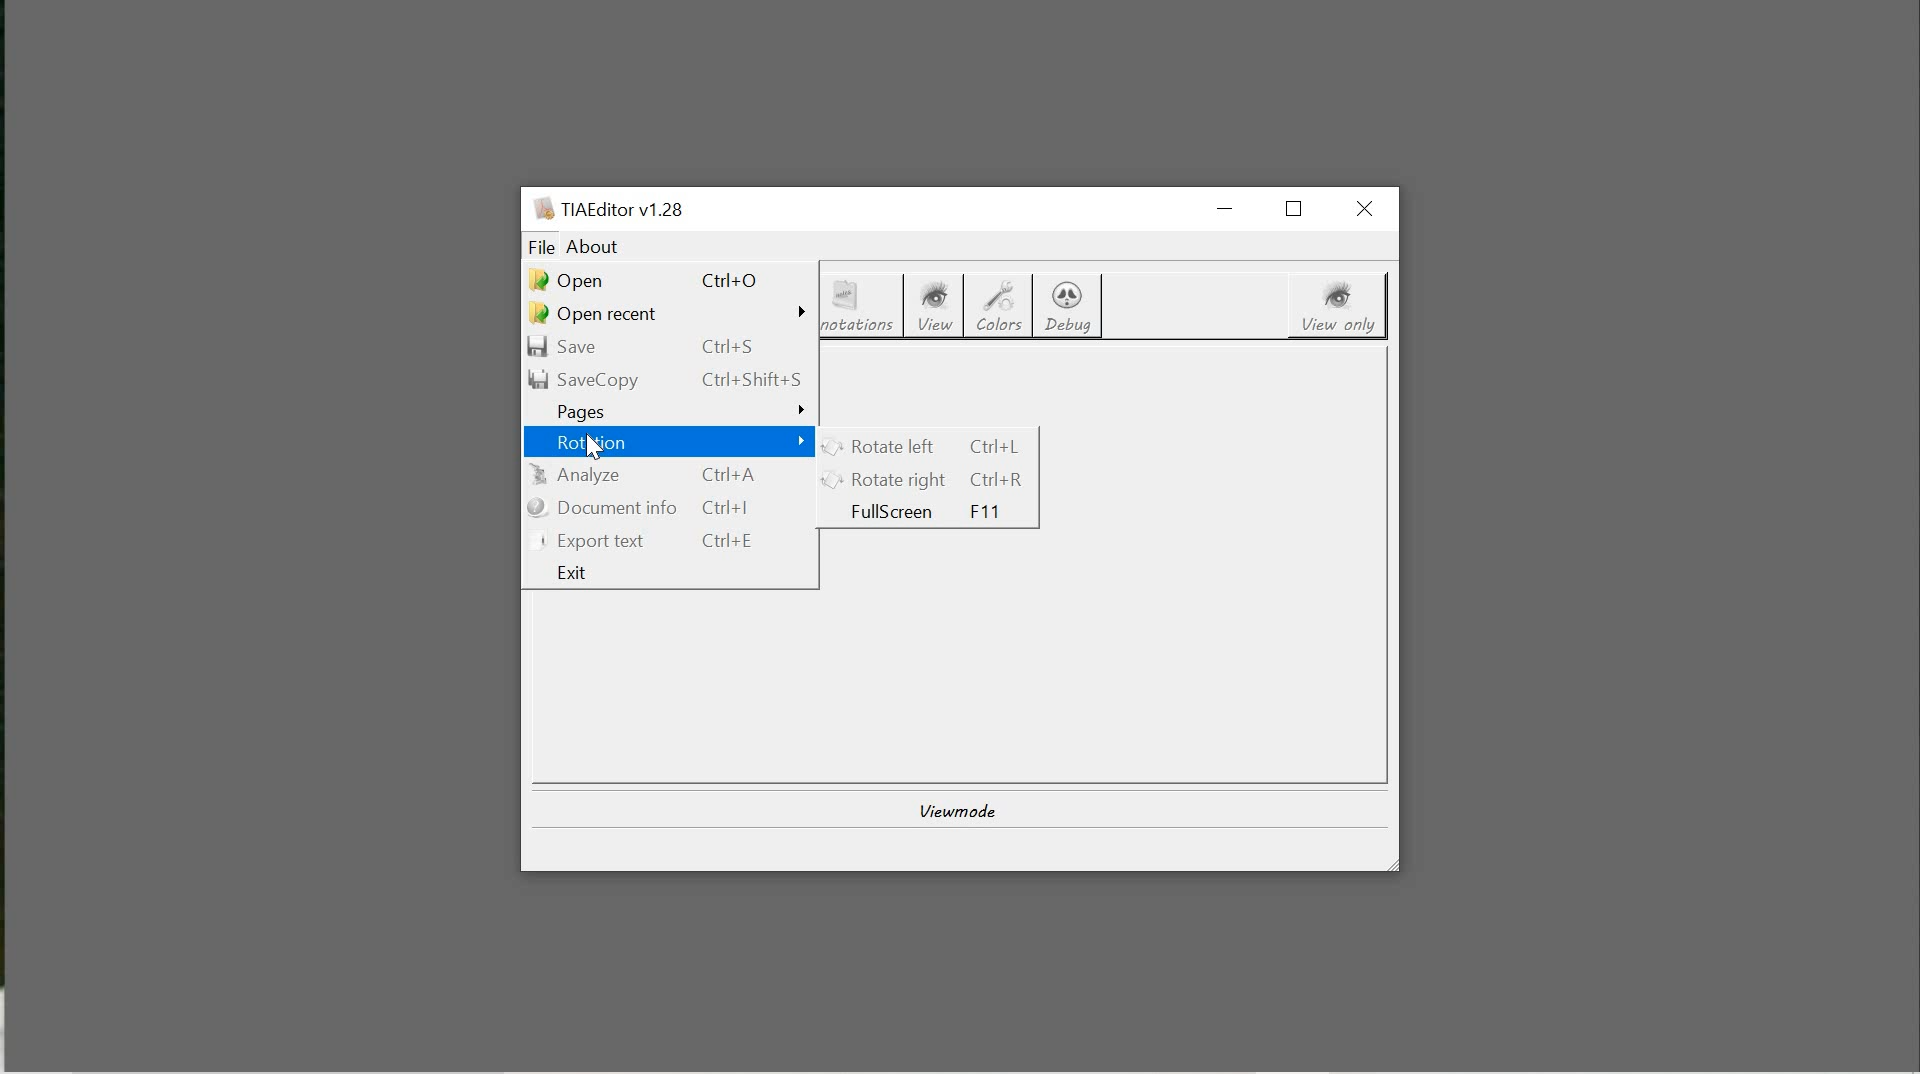  What do you see at coordinates (664, 350) in the screenshot?
I see `save` at bounding box center [664, 350].